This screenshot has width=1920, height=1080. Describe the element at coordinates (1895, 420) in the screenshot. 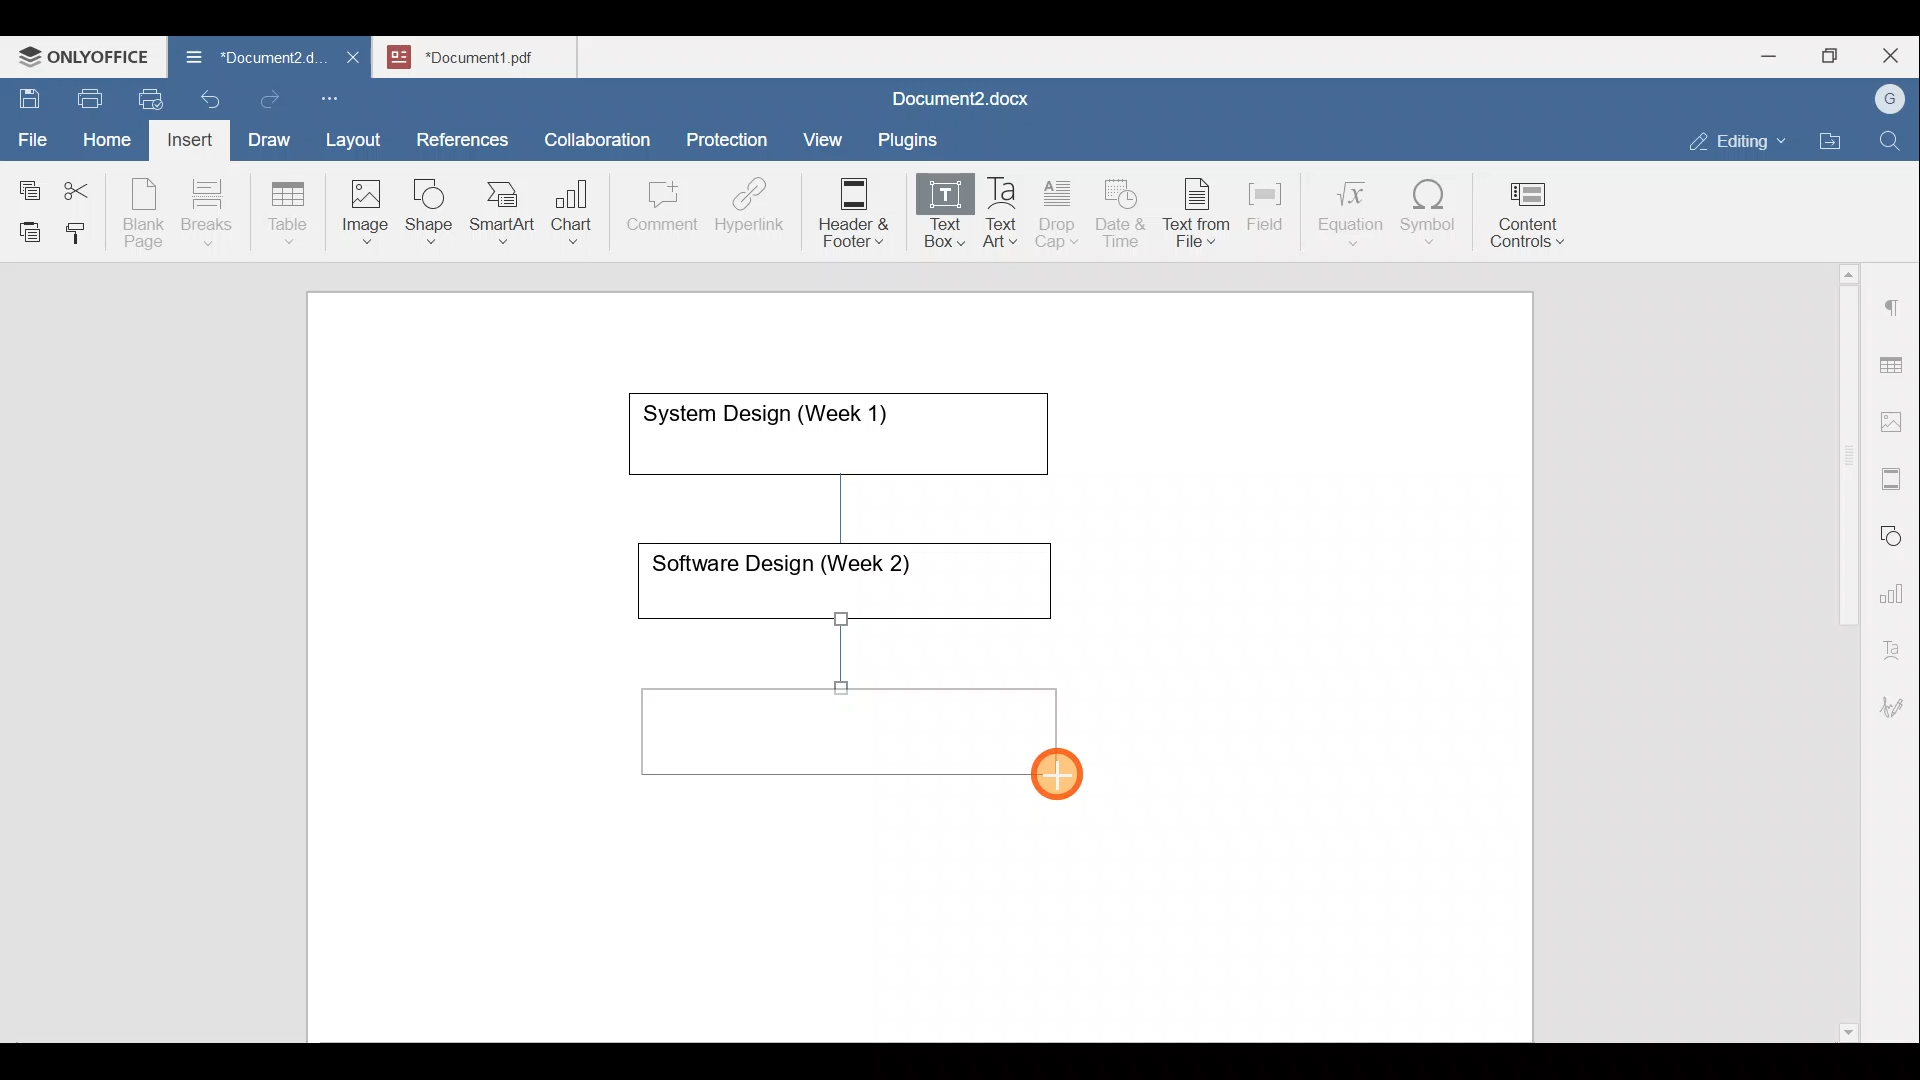

I see `Image settings` at that location.